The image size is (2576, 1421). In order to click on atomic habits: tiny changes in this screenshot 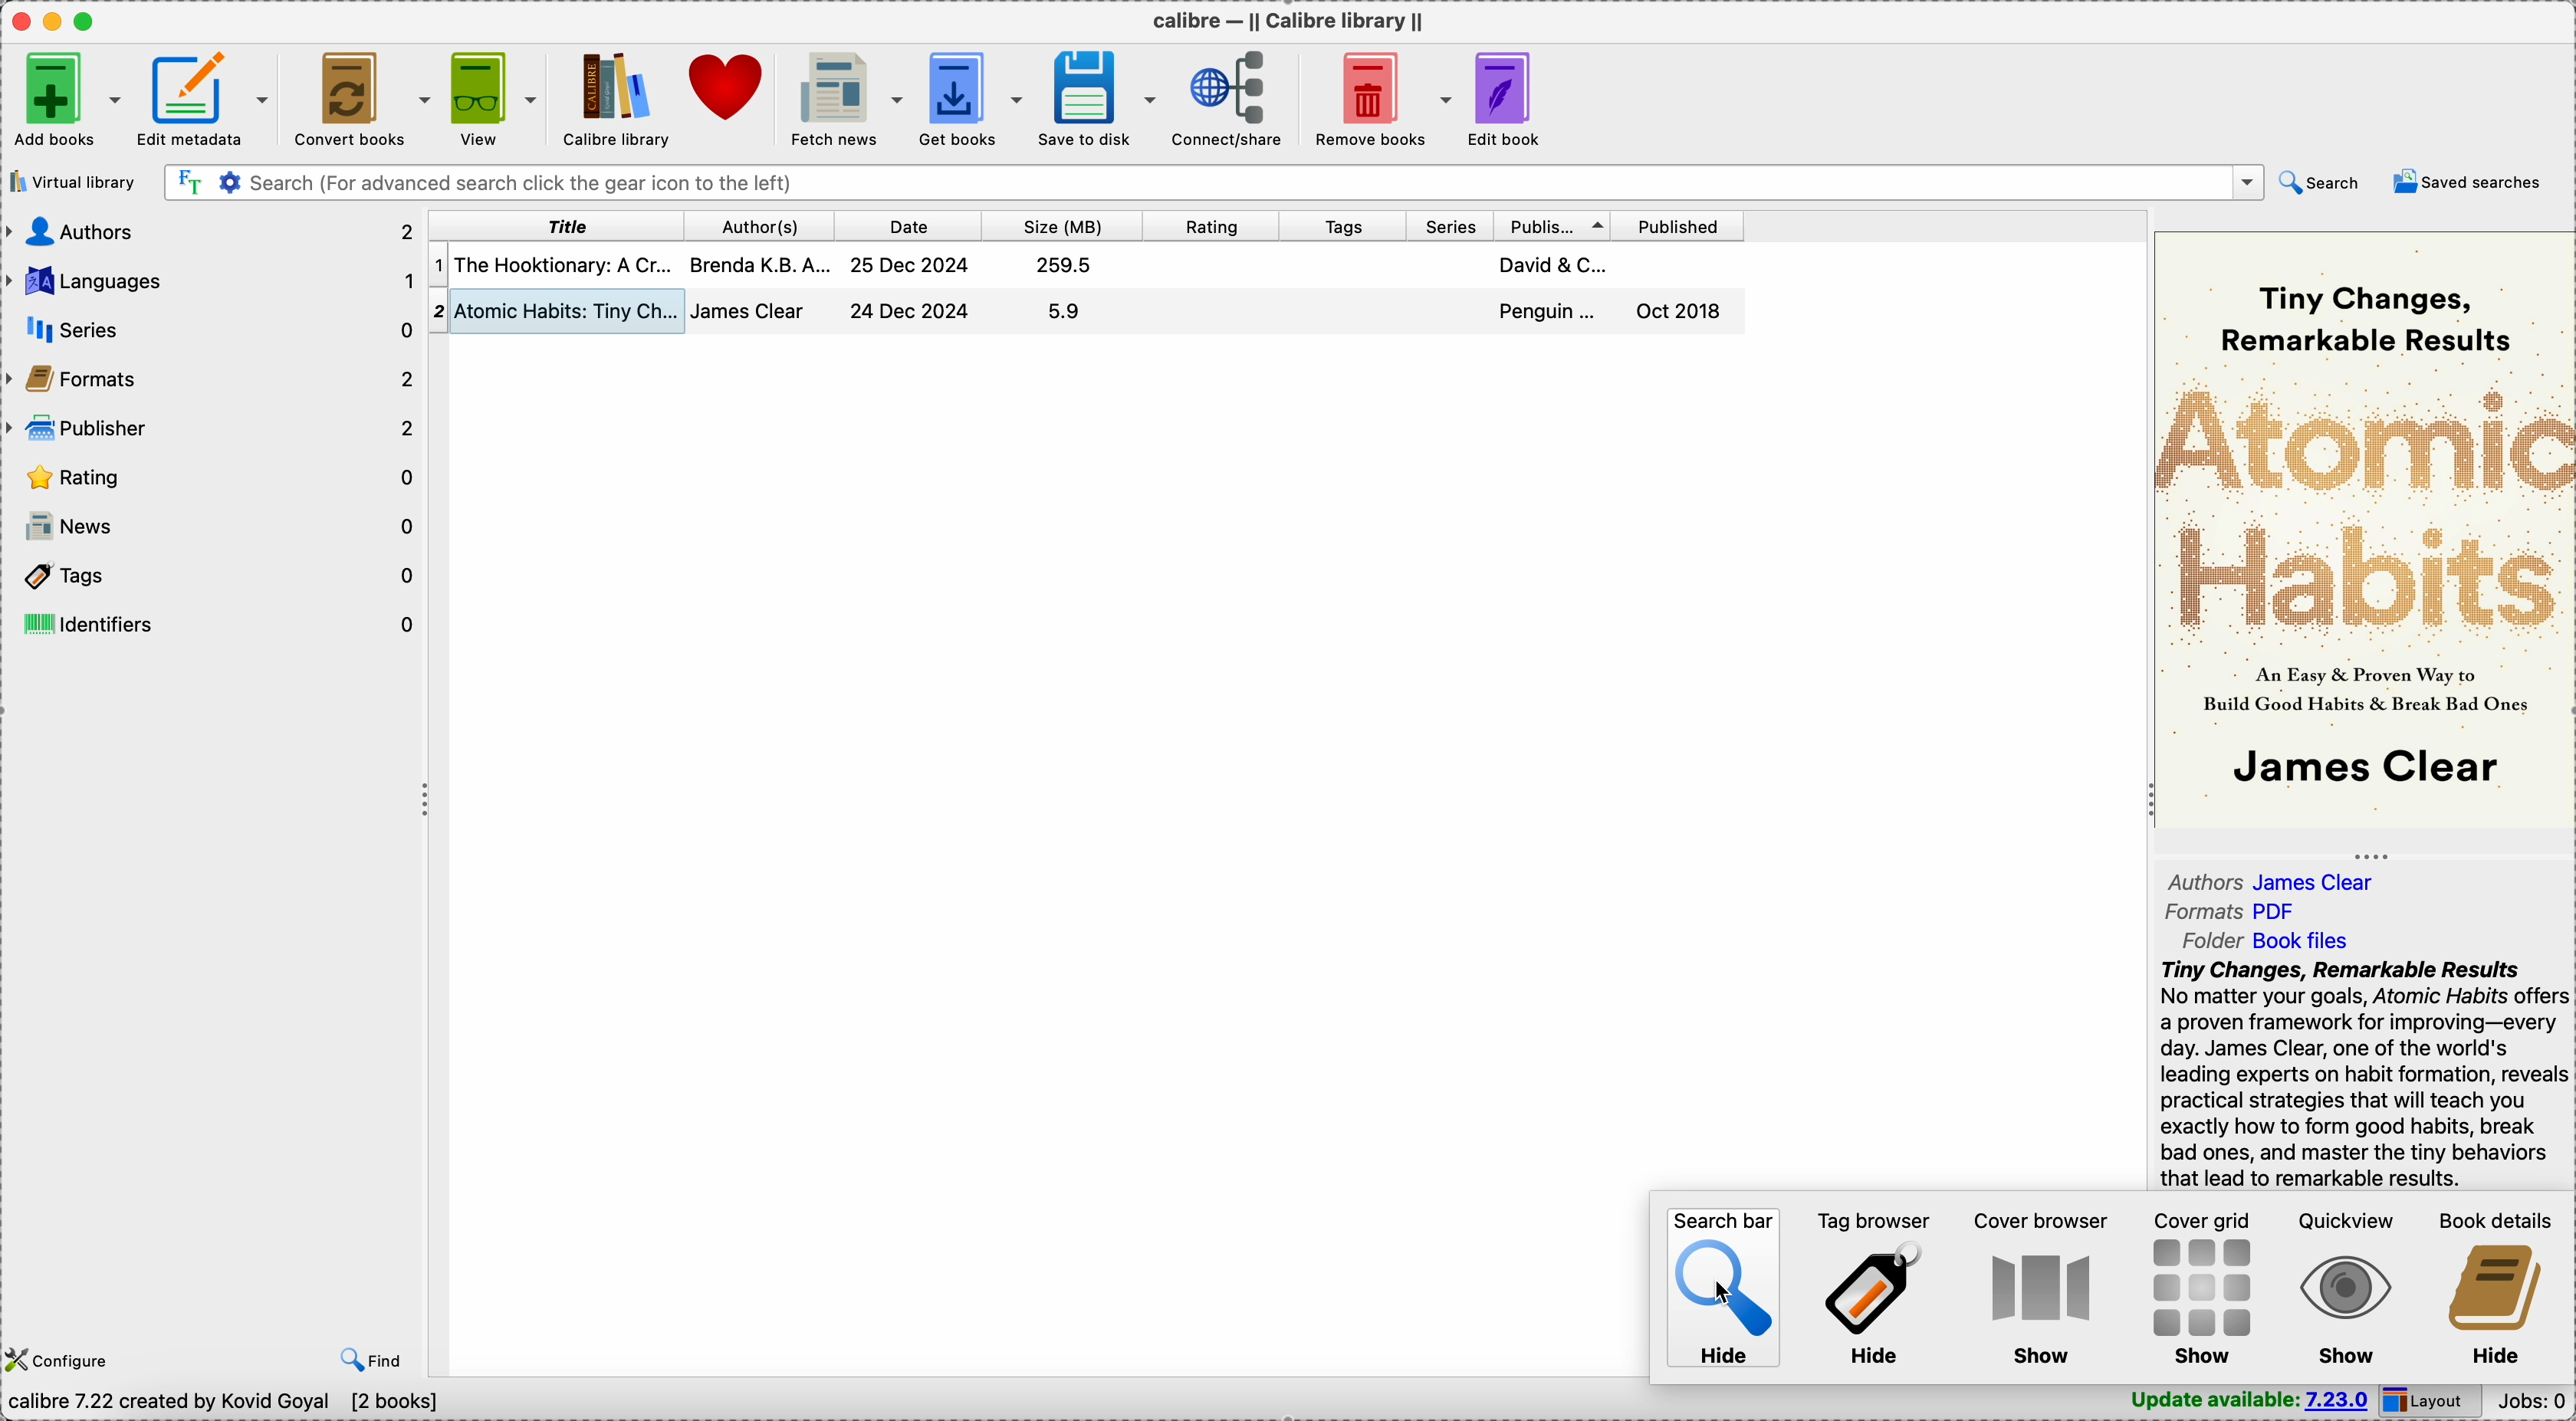, I will do `click(569, 311)`.